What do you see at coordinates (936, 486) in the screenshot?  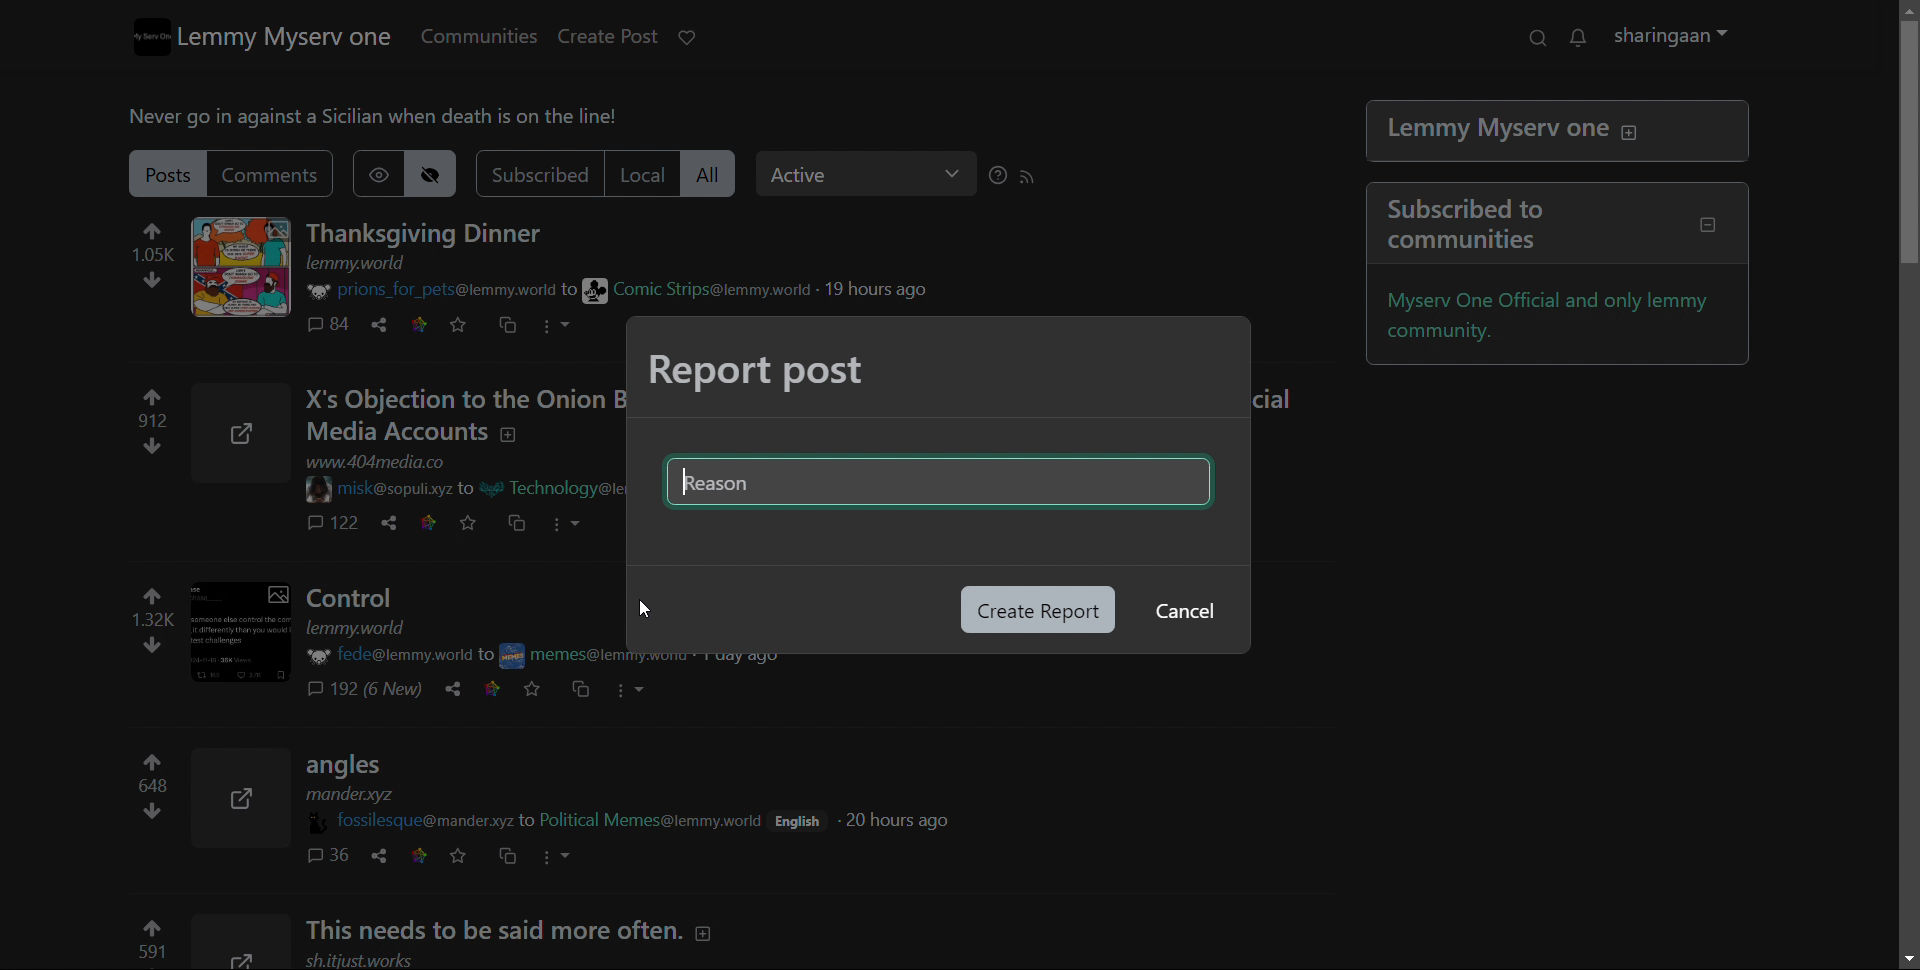 I see `type reason` at bounding box center [936, 486].